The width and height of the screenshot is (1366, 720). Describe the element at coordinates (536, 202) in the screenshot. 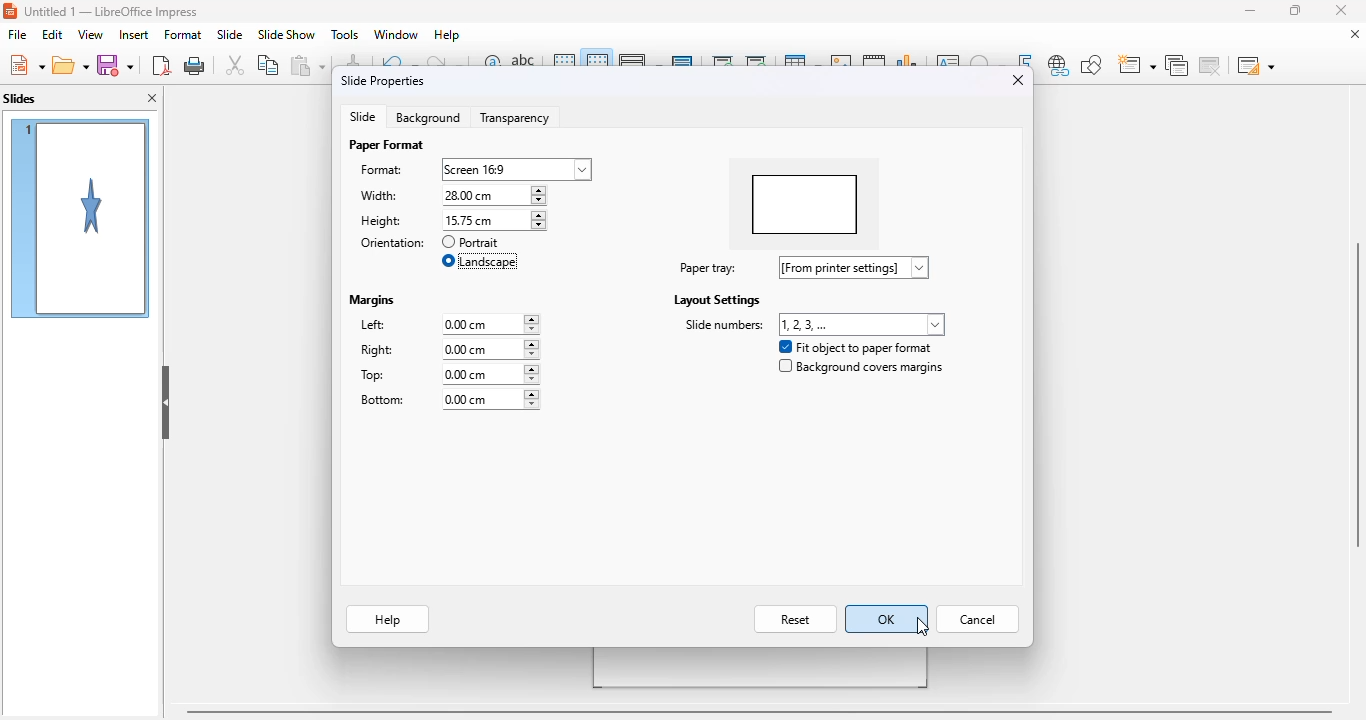

I see `decrease width` at that location.